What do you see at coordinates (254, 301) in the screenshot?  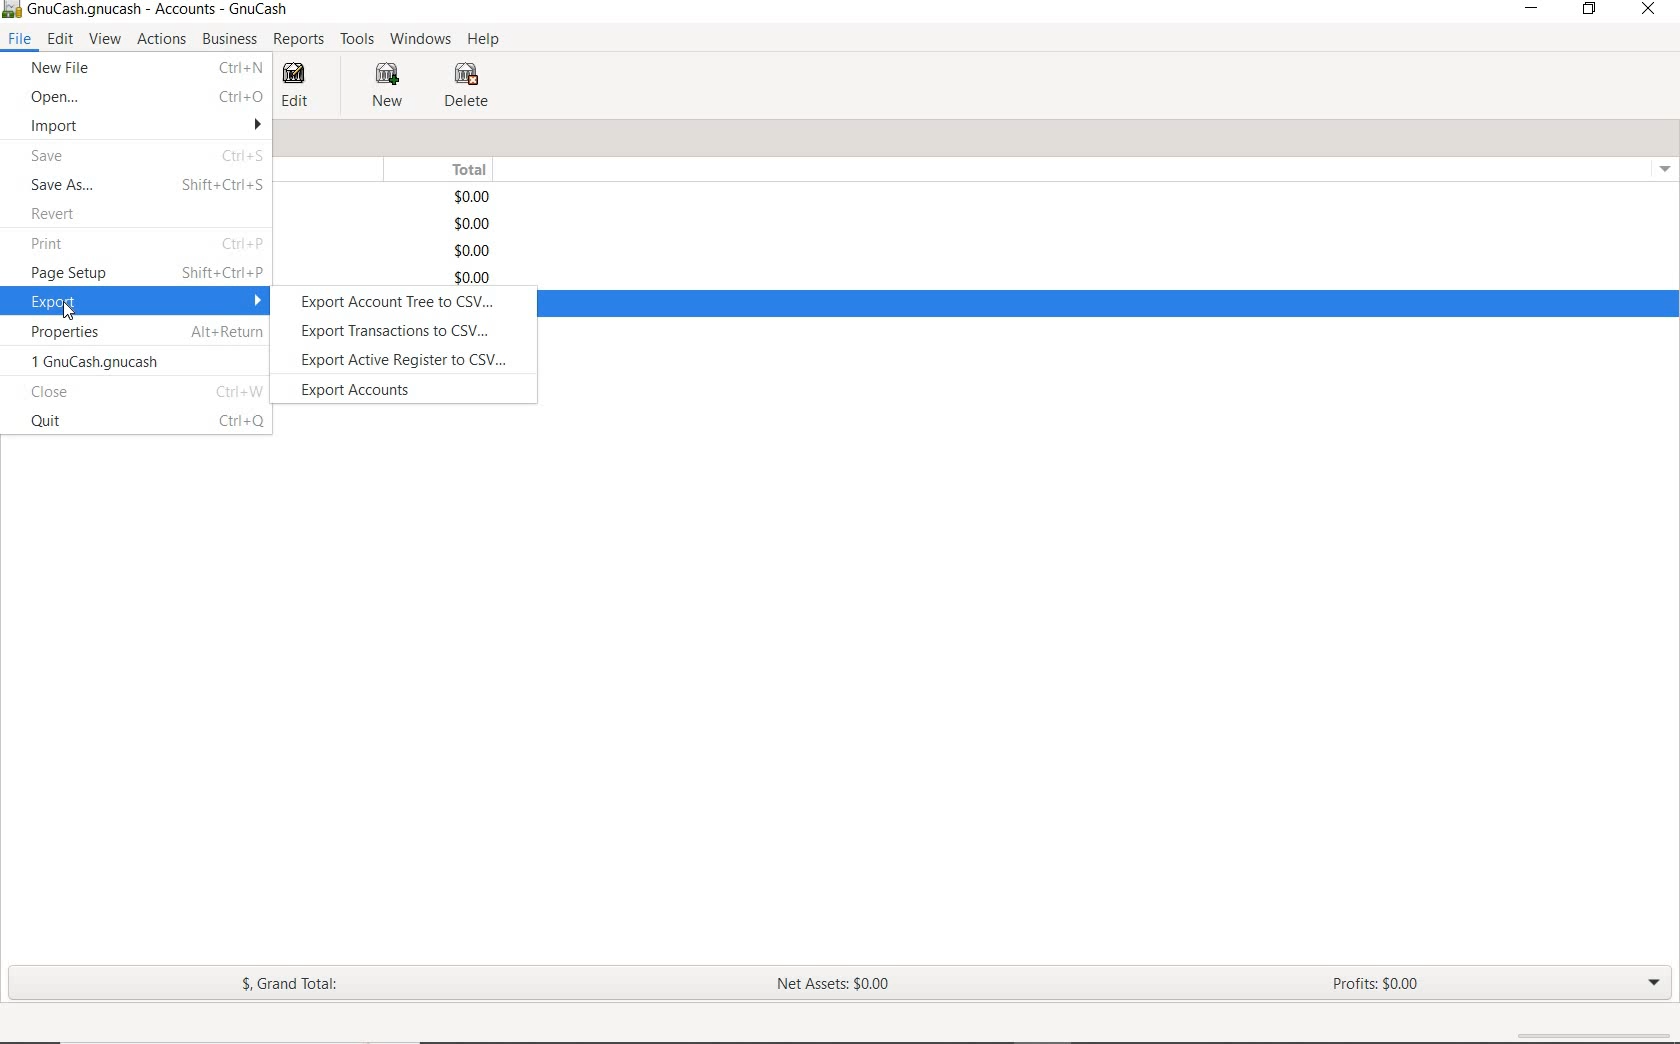 I see `drop down` at bounding box center [254, 301].